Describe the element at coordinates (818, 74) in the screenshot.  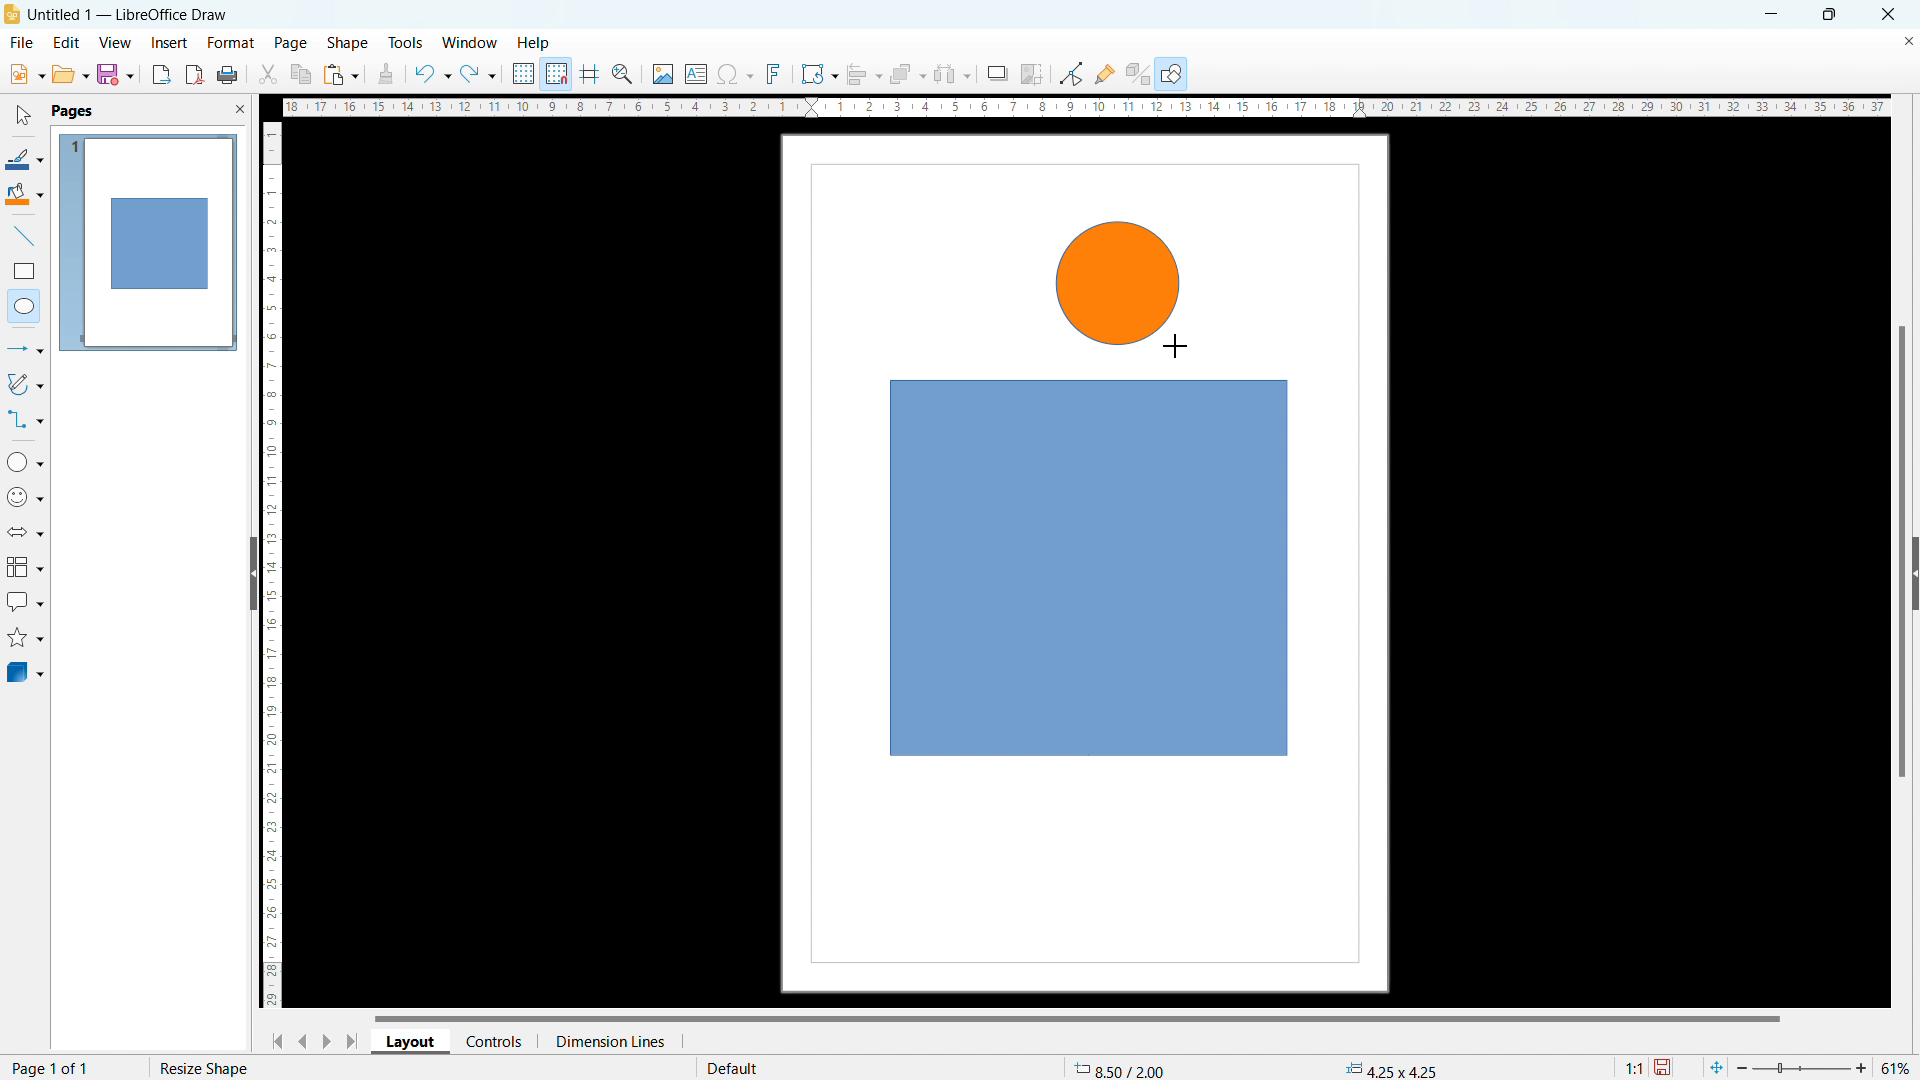
I see `transformations` at that location.